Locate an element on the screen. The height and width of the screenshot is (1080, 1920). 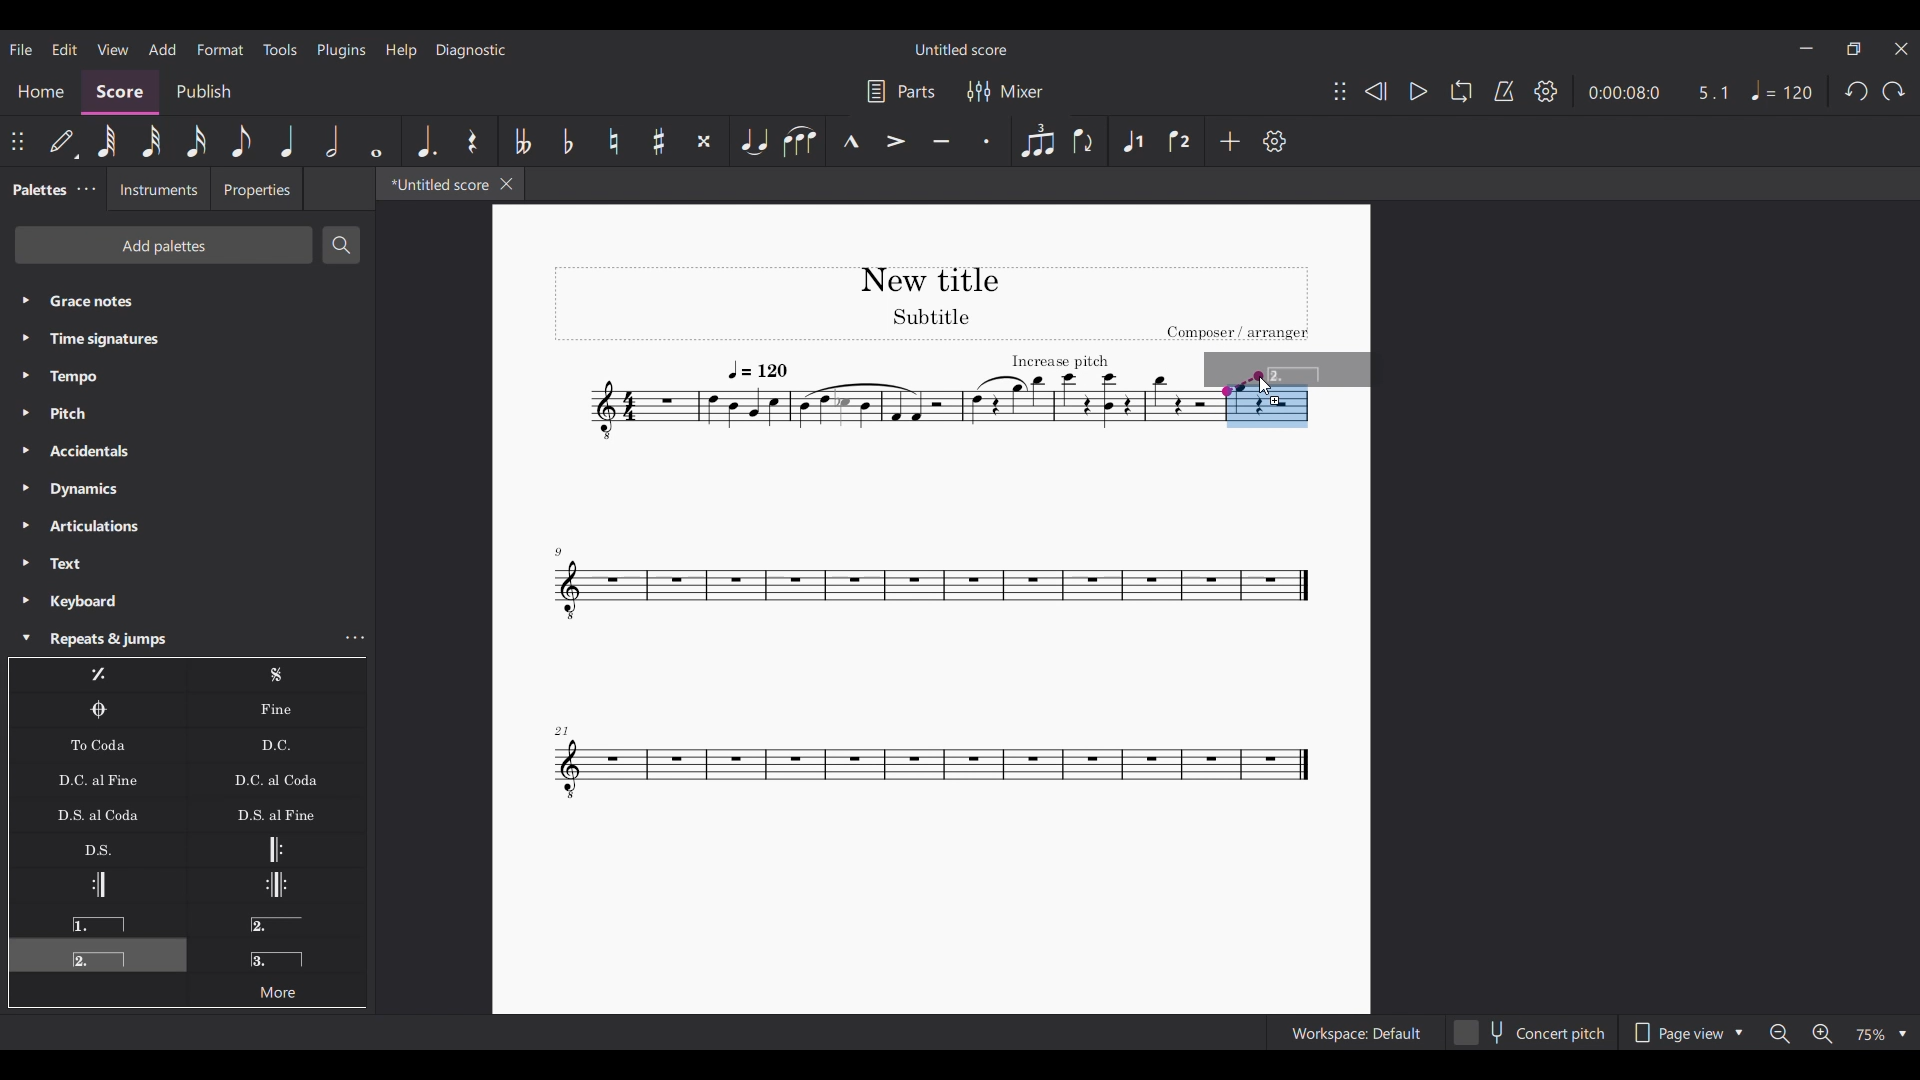
Redo is located at coordinates (1893, 91).